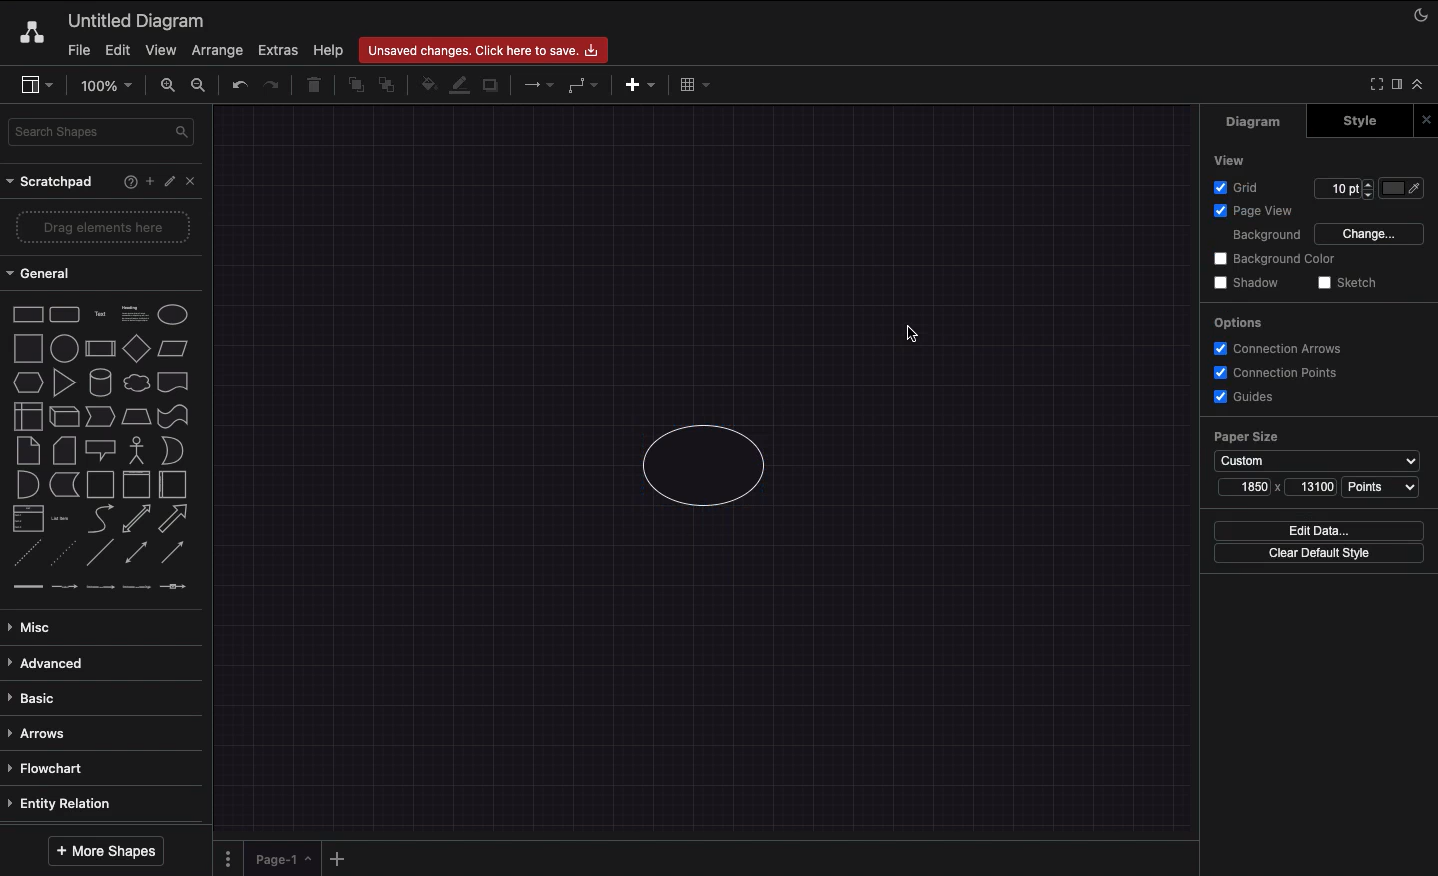  Describe the element at coordinates (135, 383) in the screenshot. I see `Cloud` at that location.